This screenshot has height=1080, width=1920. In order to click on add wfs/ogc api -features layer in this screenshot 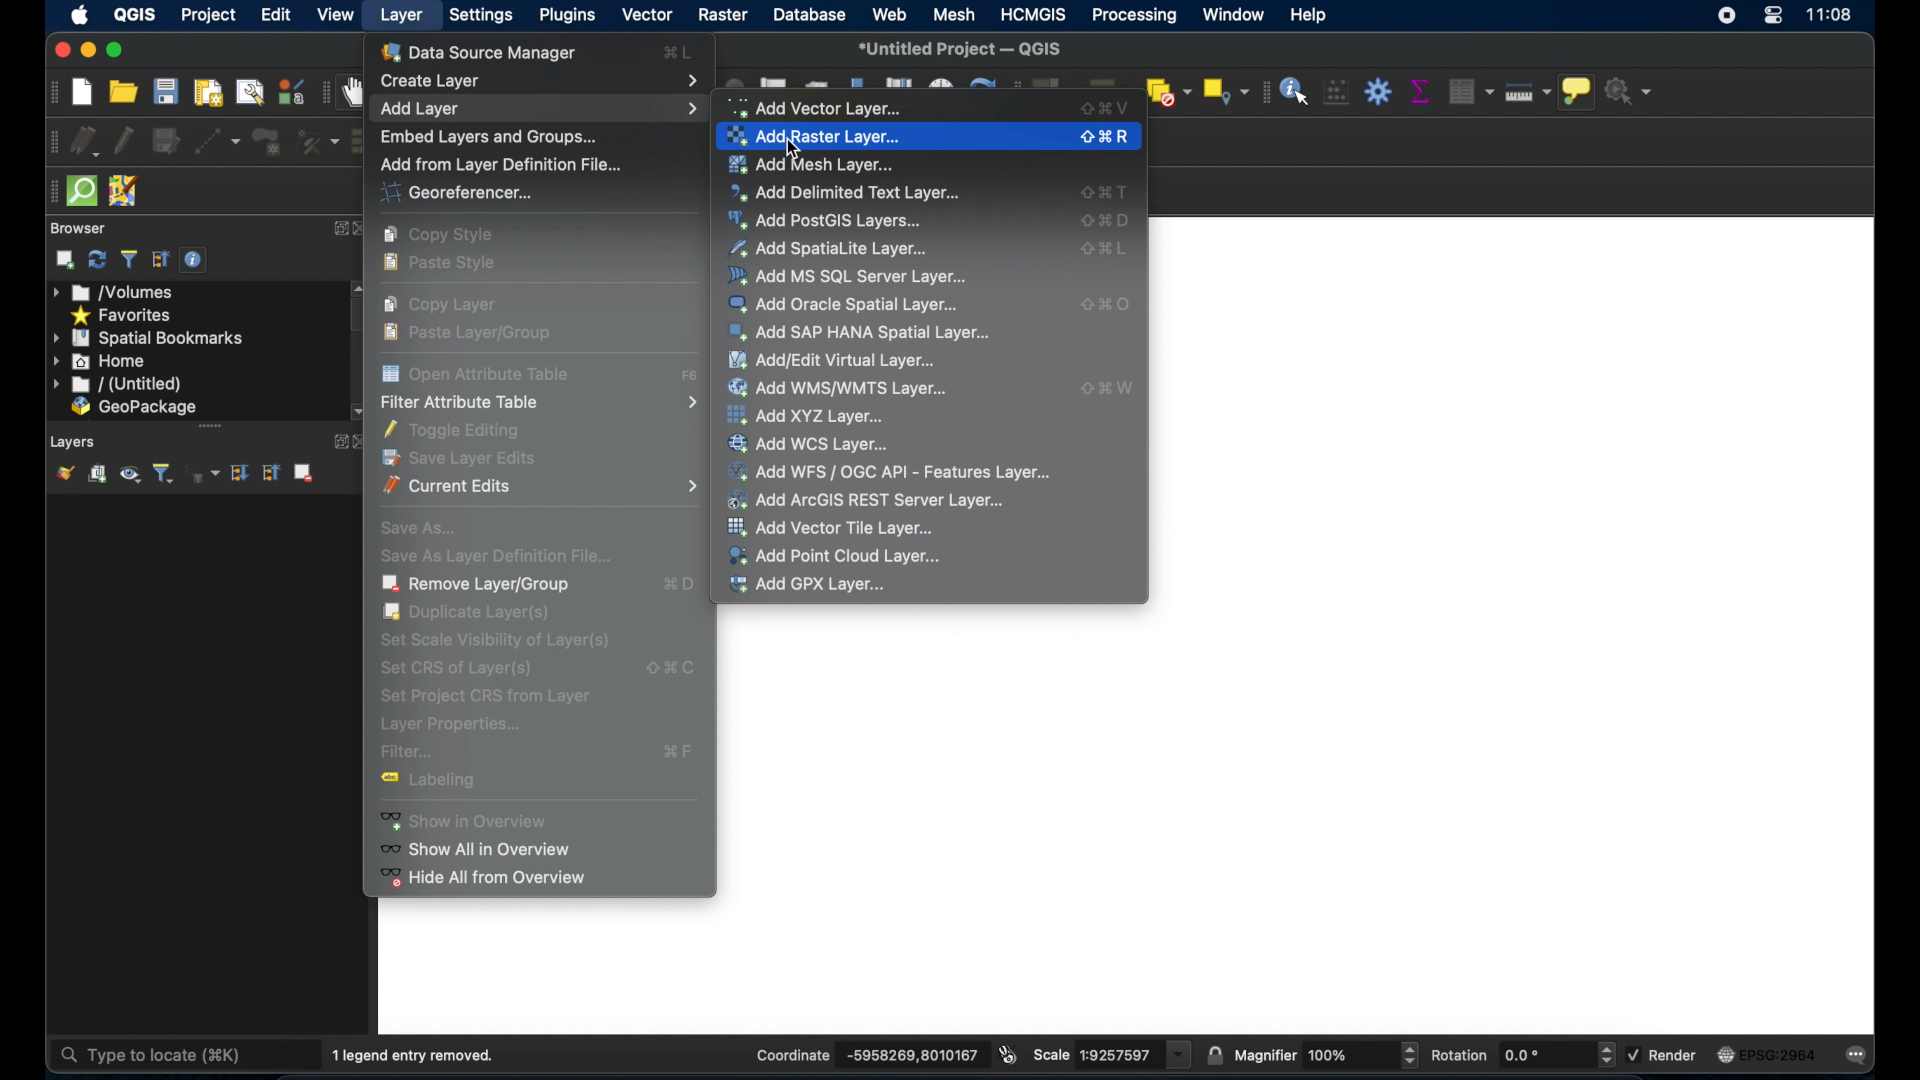, I will do `click(890, 470)`.